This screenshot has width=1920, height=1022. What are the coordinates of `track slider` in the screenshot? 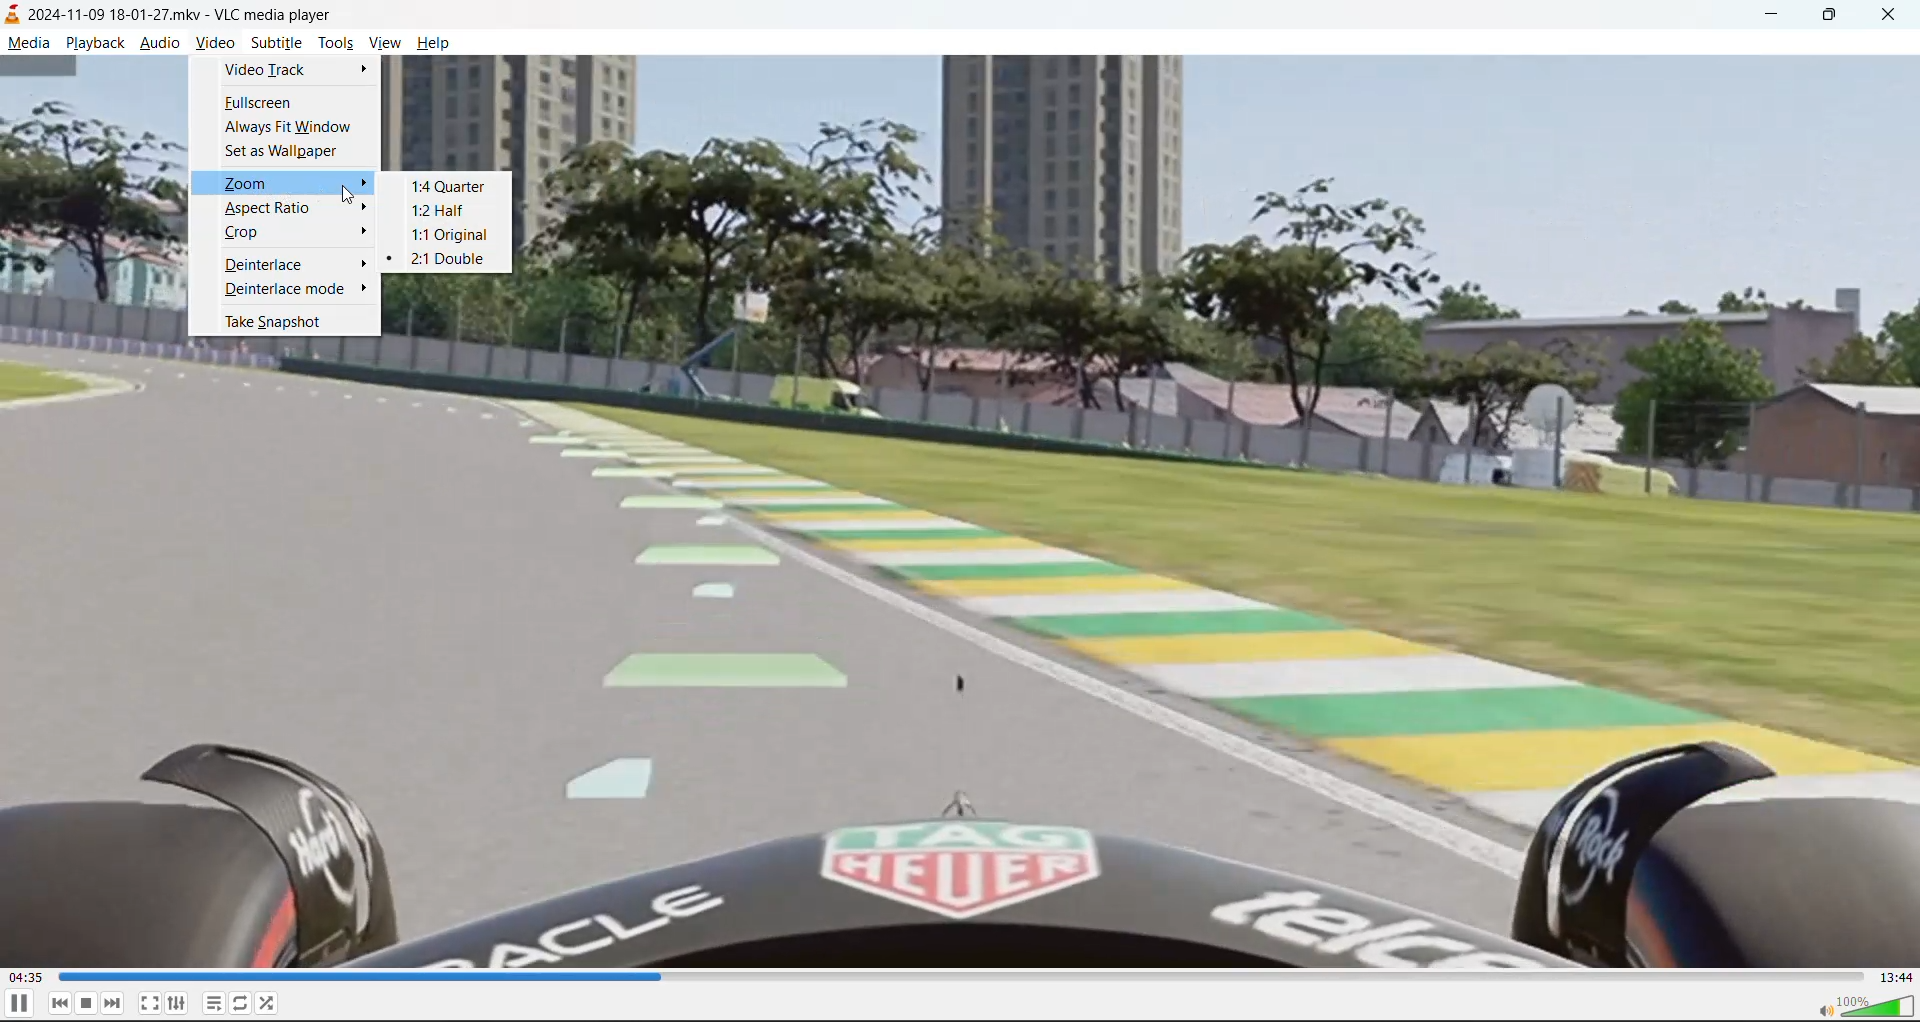 It's located at (964, 977).